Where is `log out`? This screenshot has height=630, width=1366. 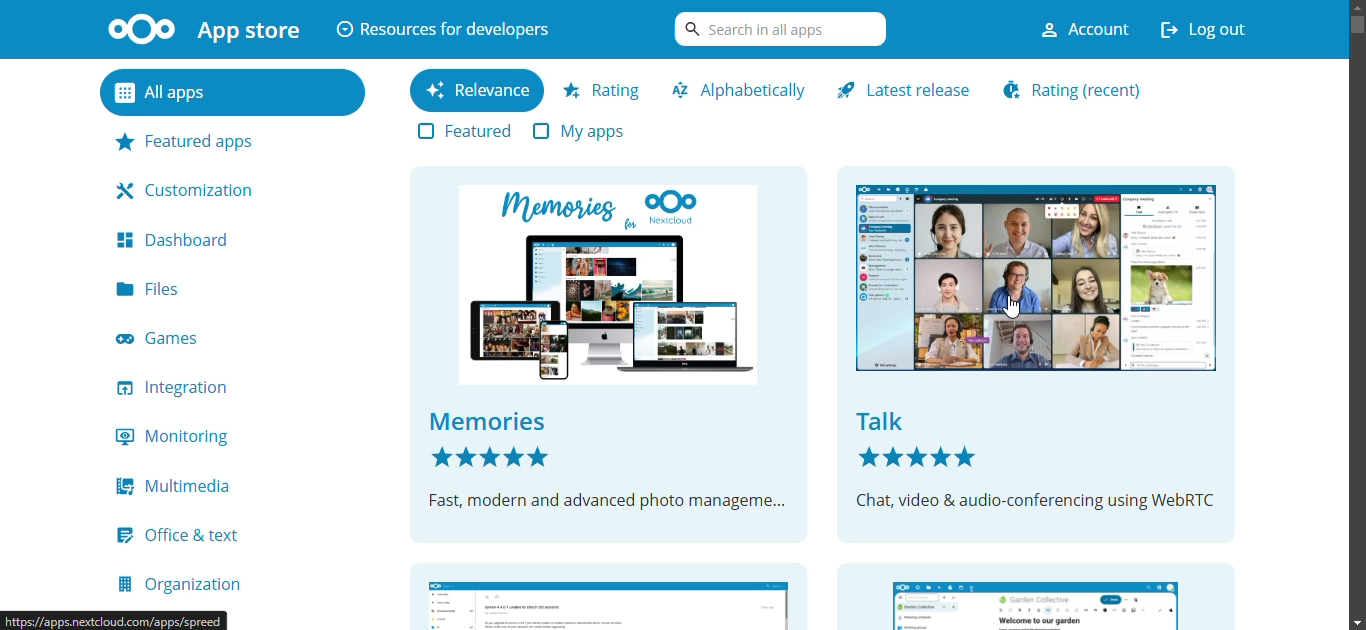 log out is located at coordinates (1213, 28).